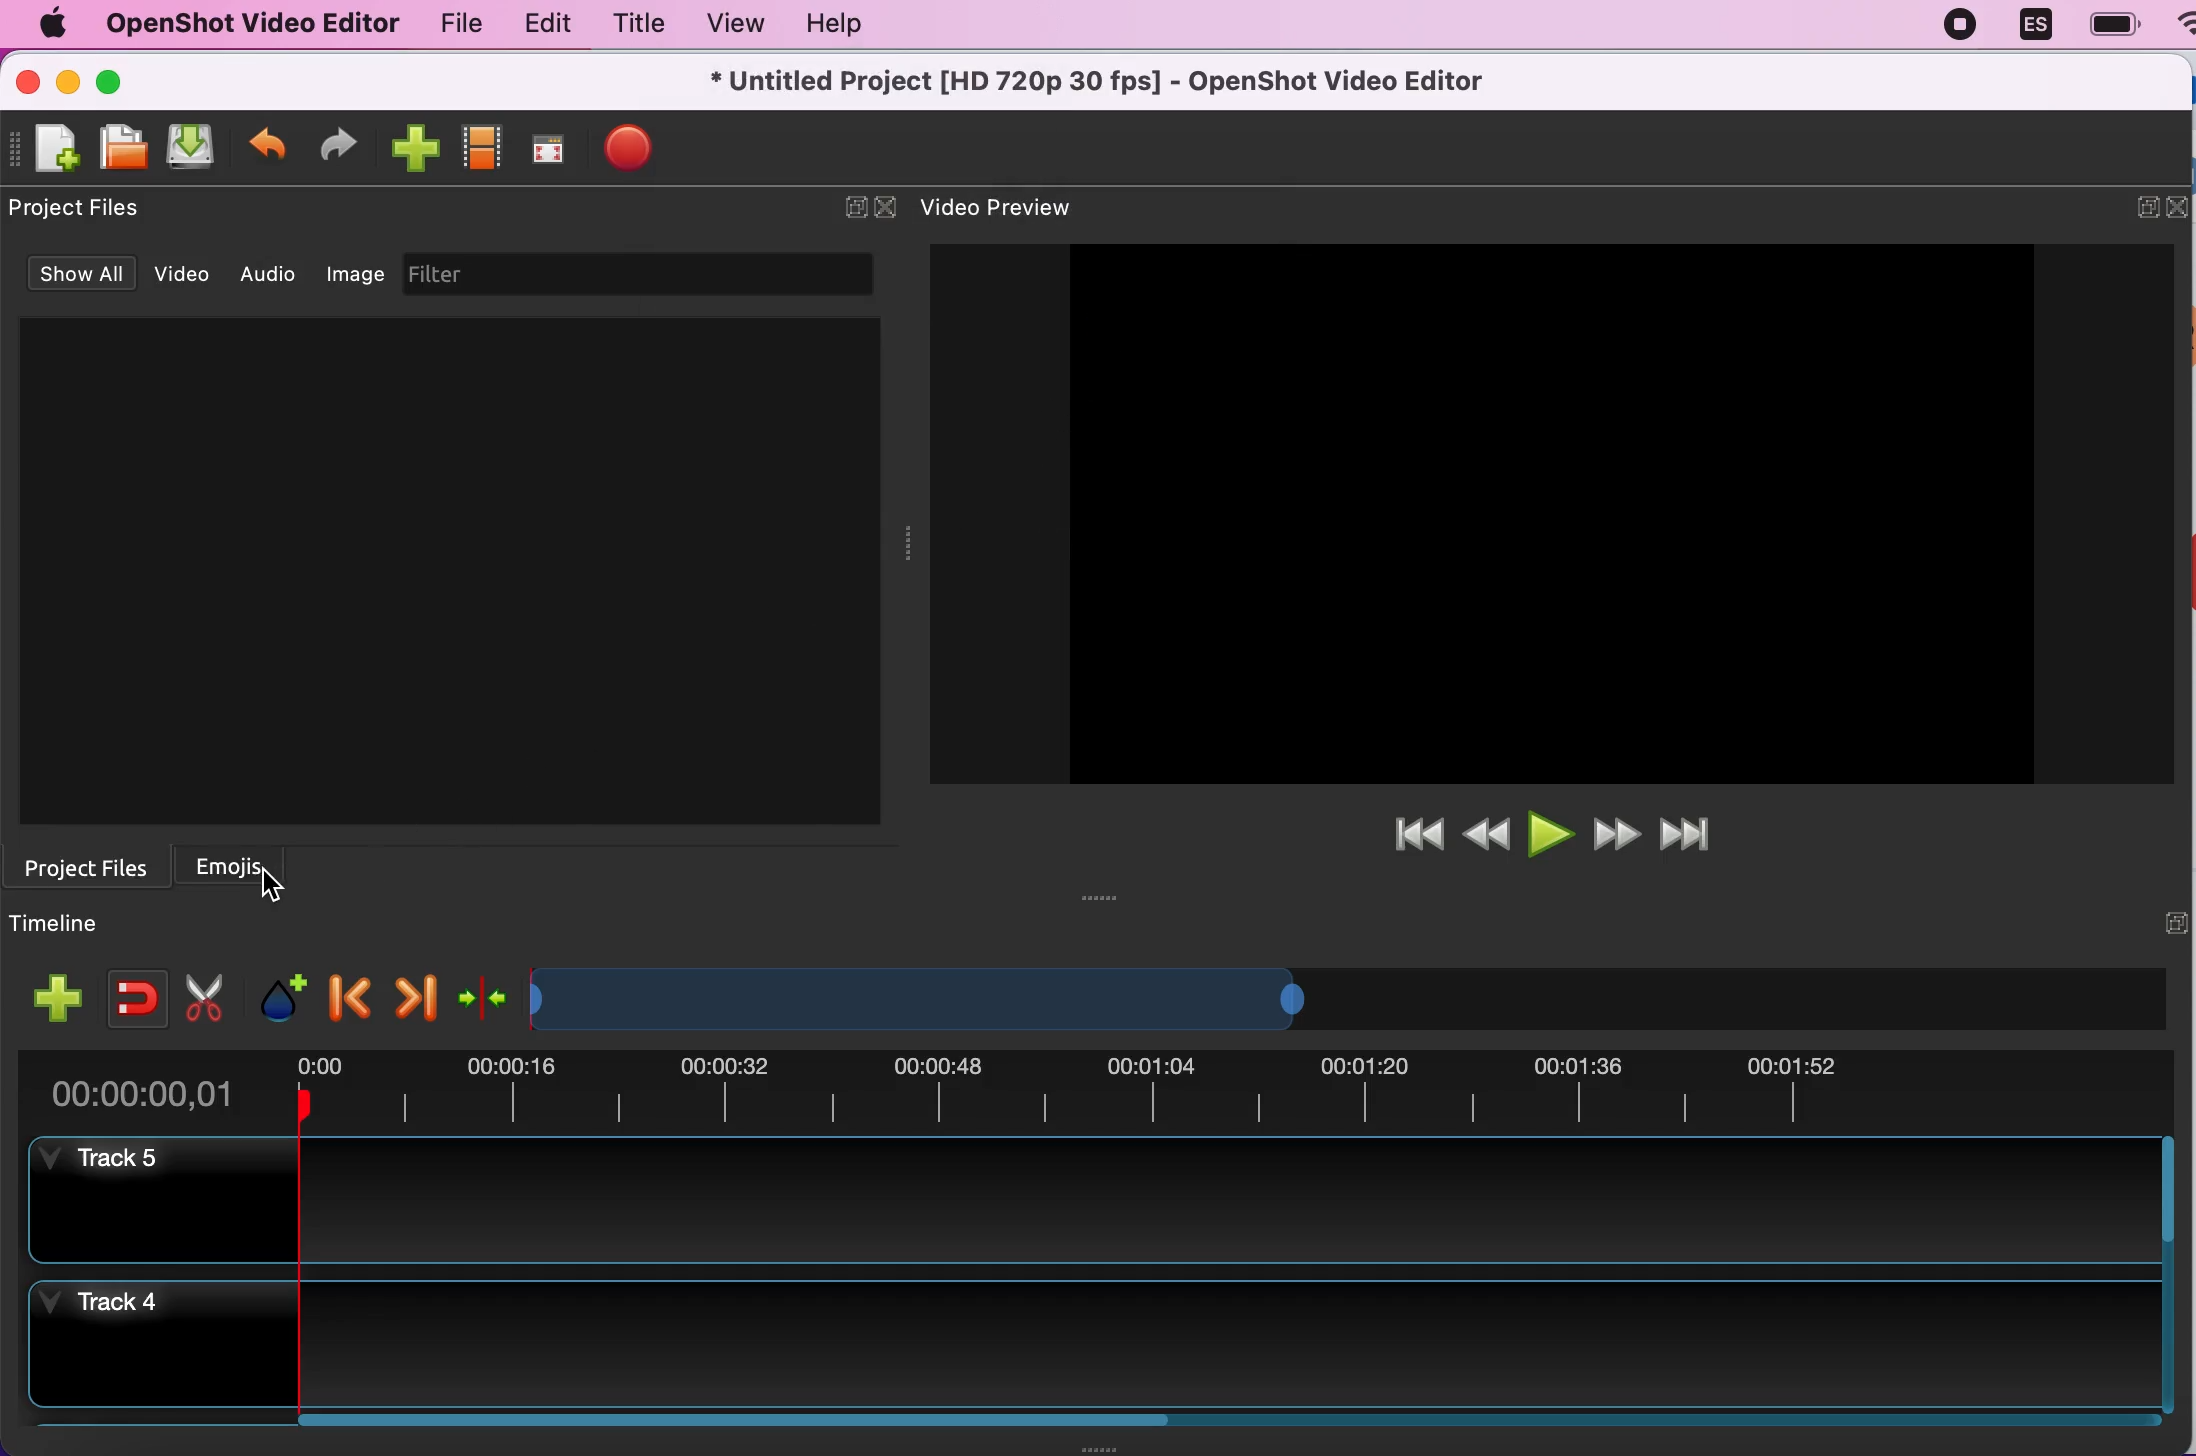 This screenshot has width=2196, height=1456. I want to click on next marker, so click(412, 993).